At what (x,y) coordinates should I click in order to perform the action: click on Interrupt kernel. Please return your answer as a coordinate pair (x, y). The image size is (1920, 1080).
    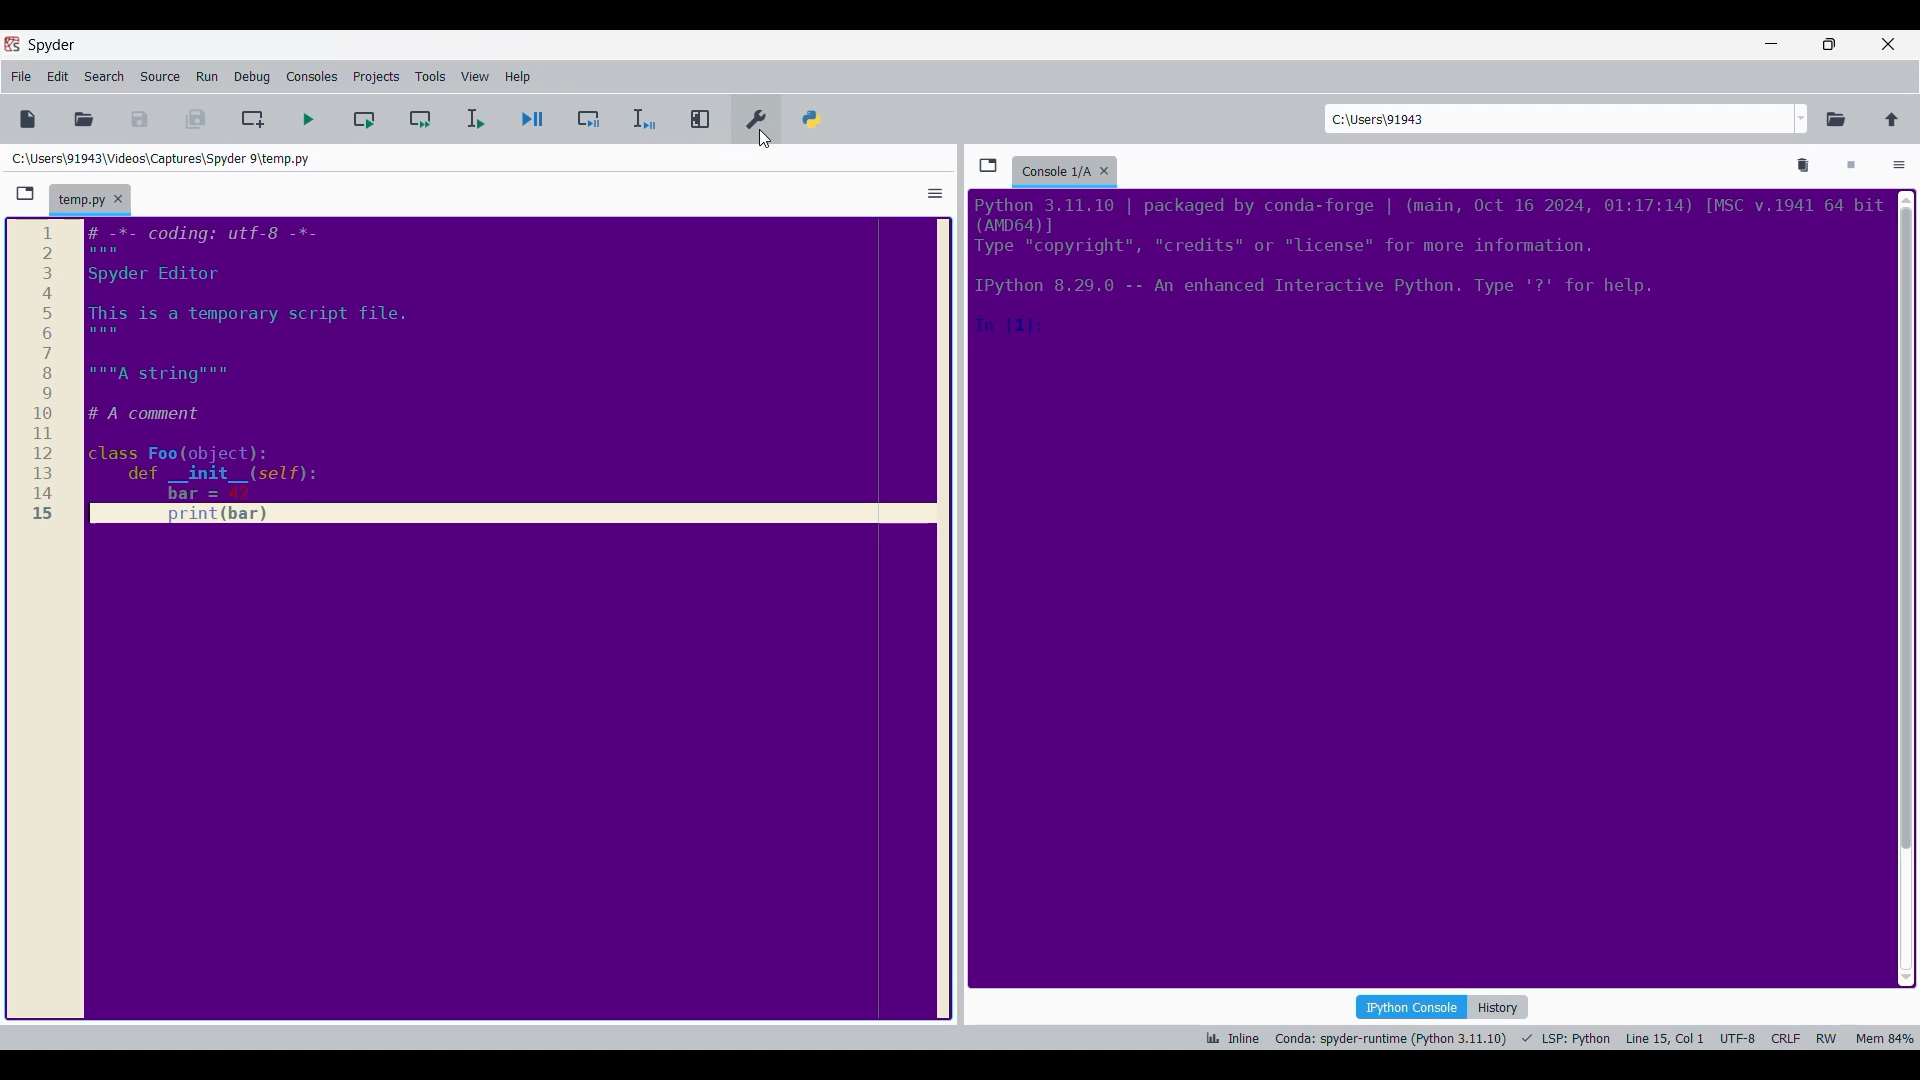
    Looking at the image, I should click on (1852, 167).